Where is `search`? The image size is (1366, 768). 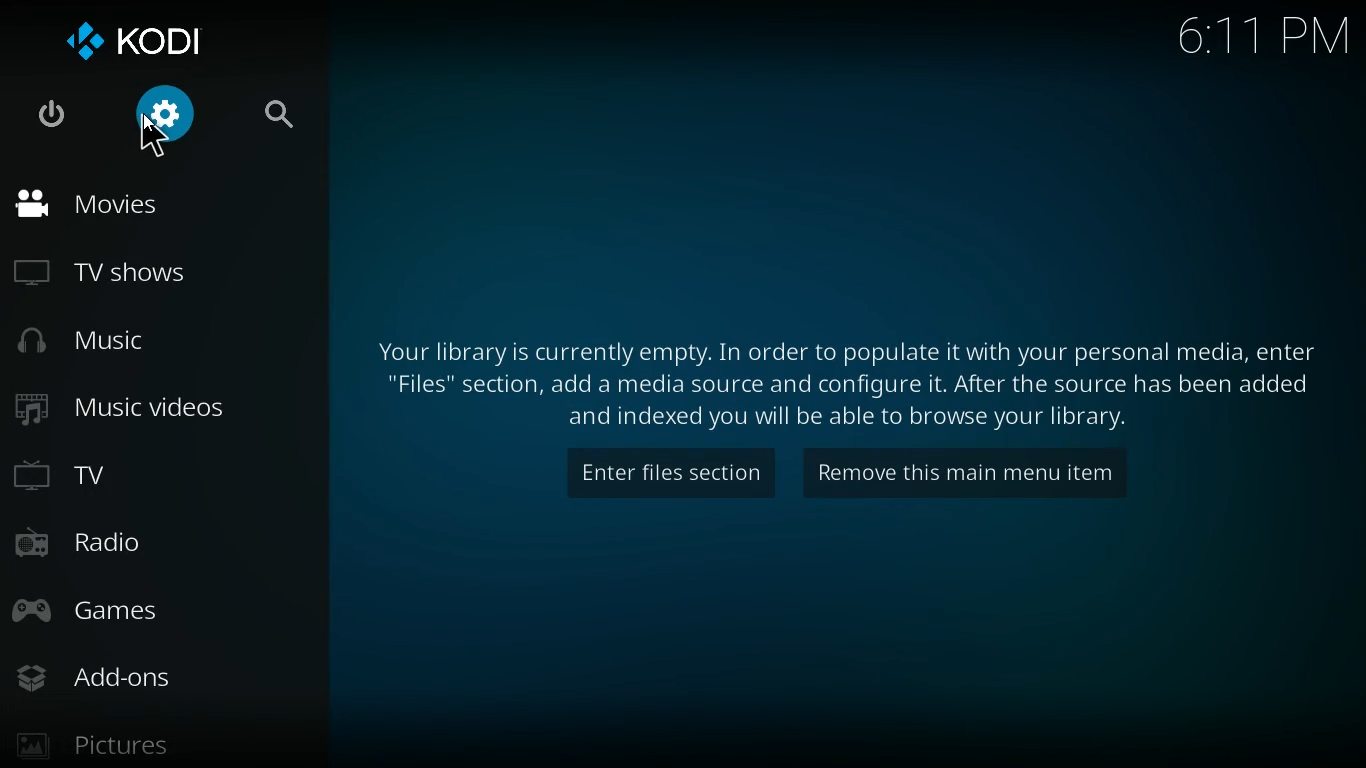
search is located at coordinates (286, 118).